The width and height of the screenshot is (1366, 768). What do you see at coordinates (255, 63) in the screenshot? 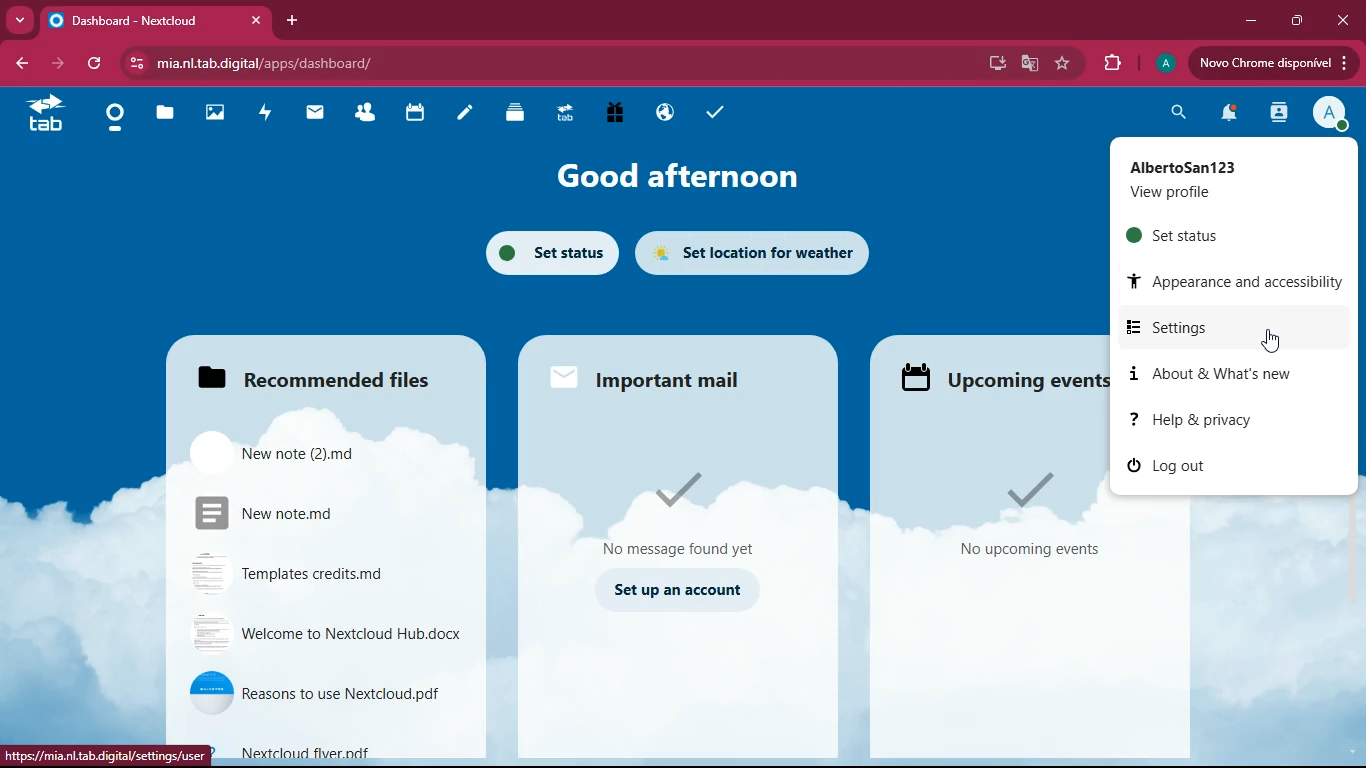
I see `url` at bounding box center [255, 63].